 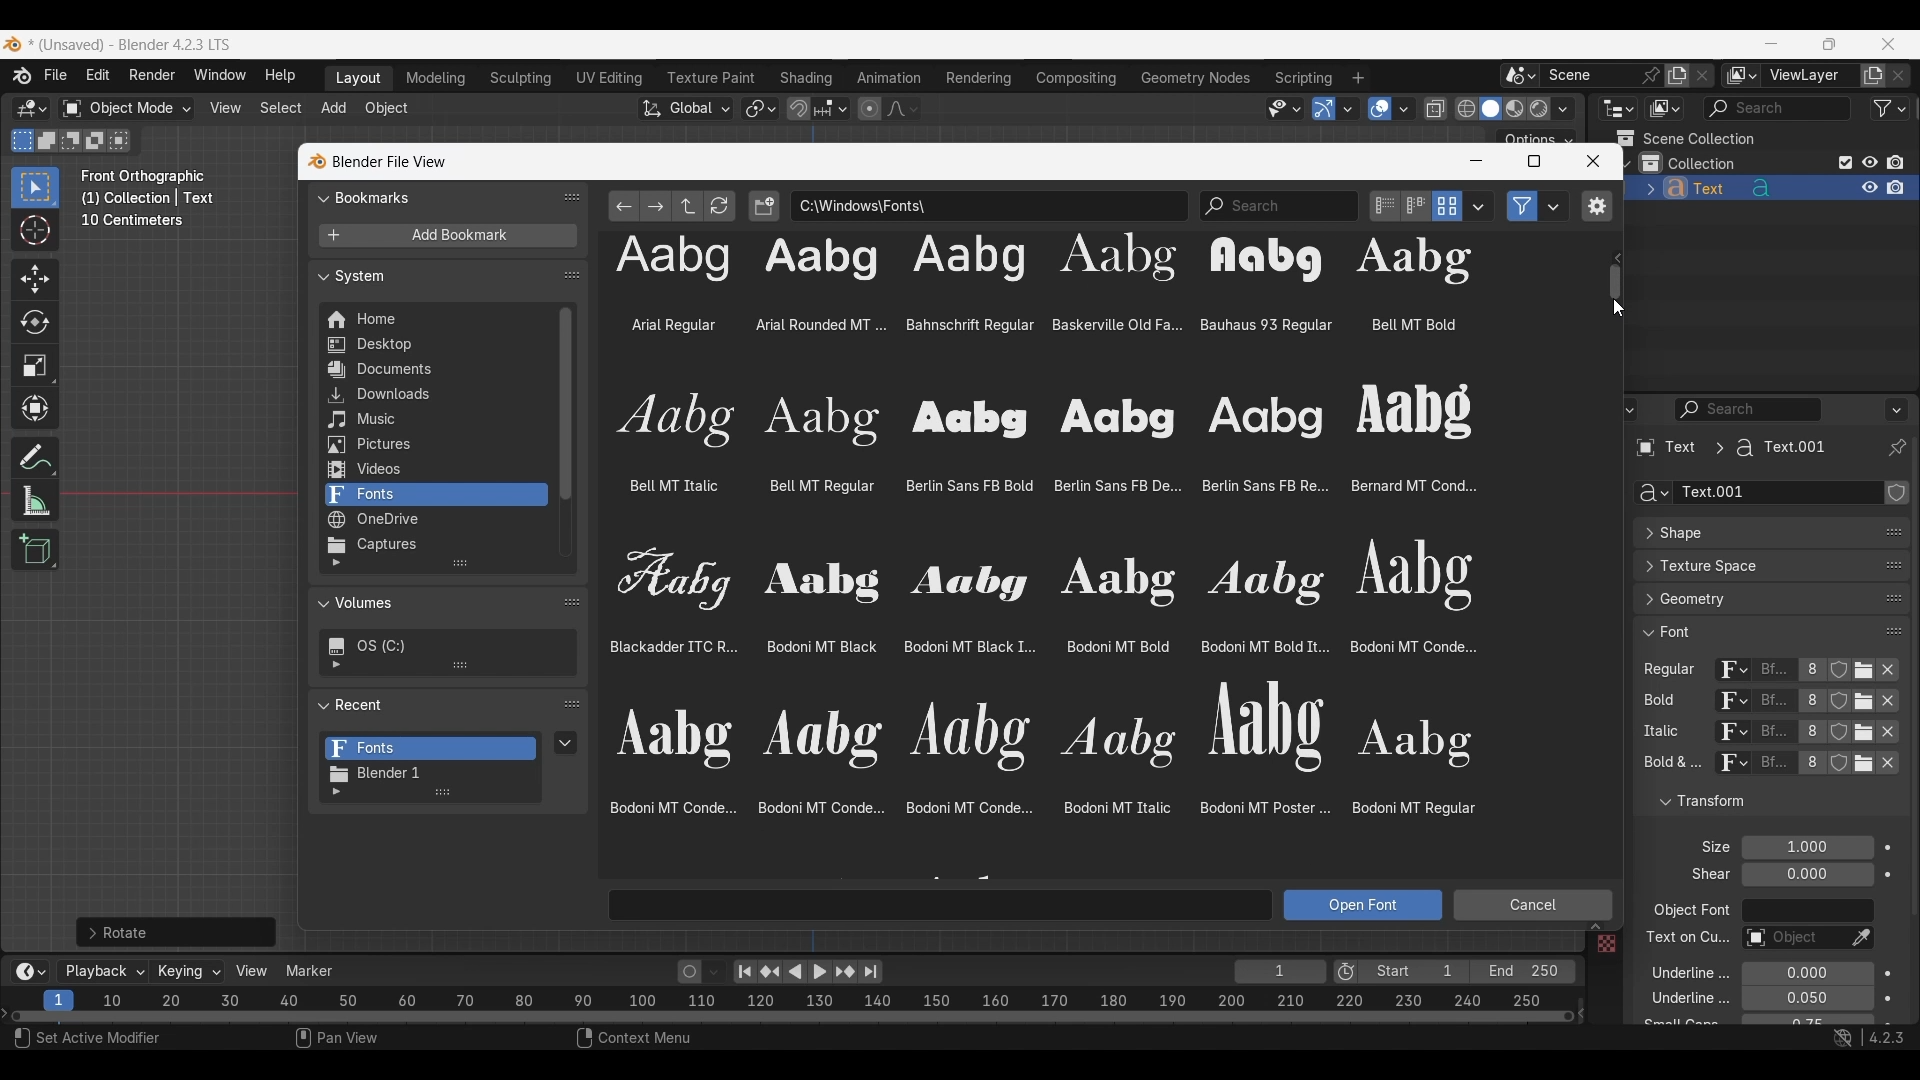 What do you see at coordinates (281, 109) in the screenshot?
I see `Select menu` at bounding box center [281, 109].